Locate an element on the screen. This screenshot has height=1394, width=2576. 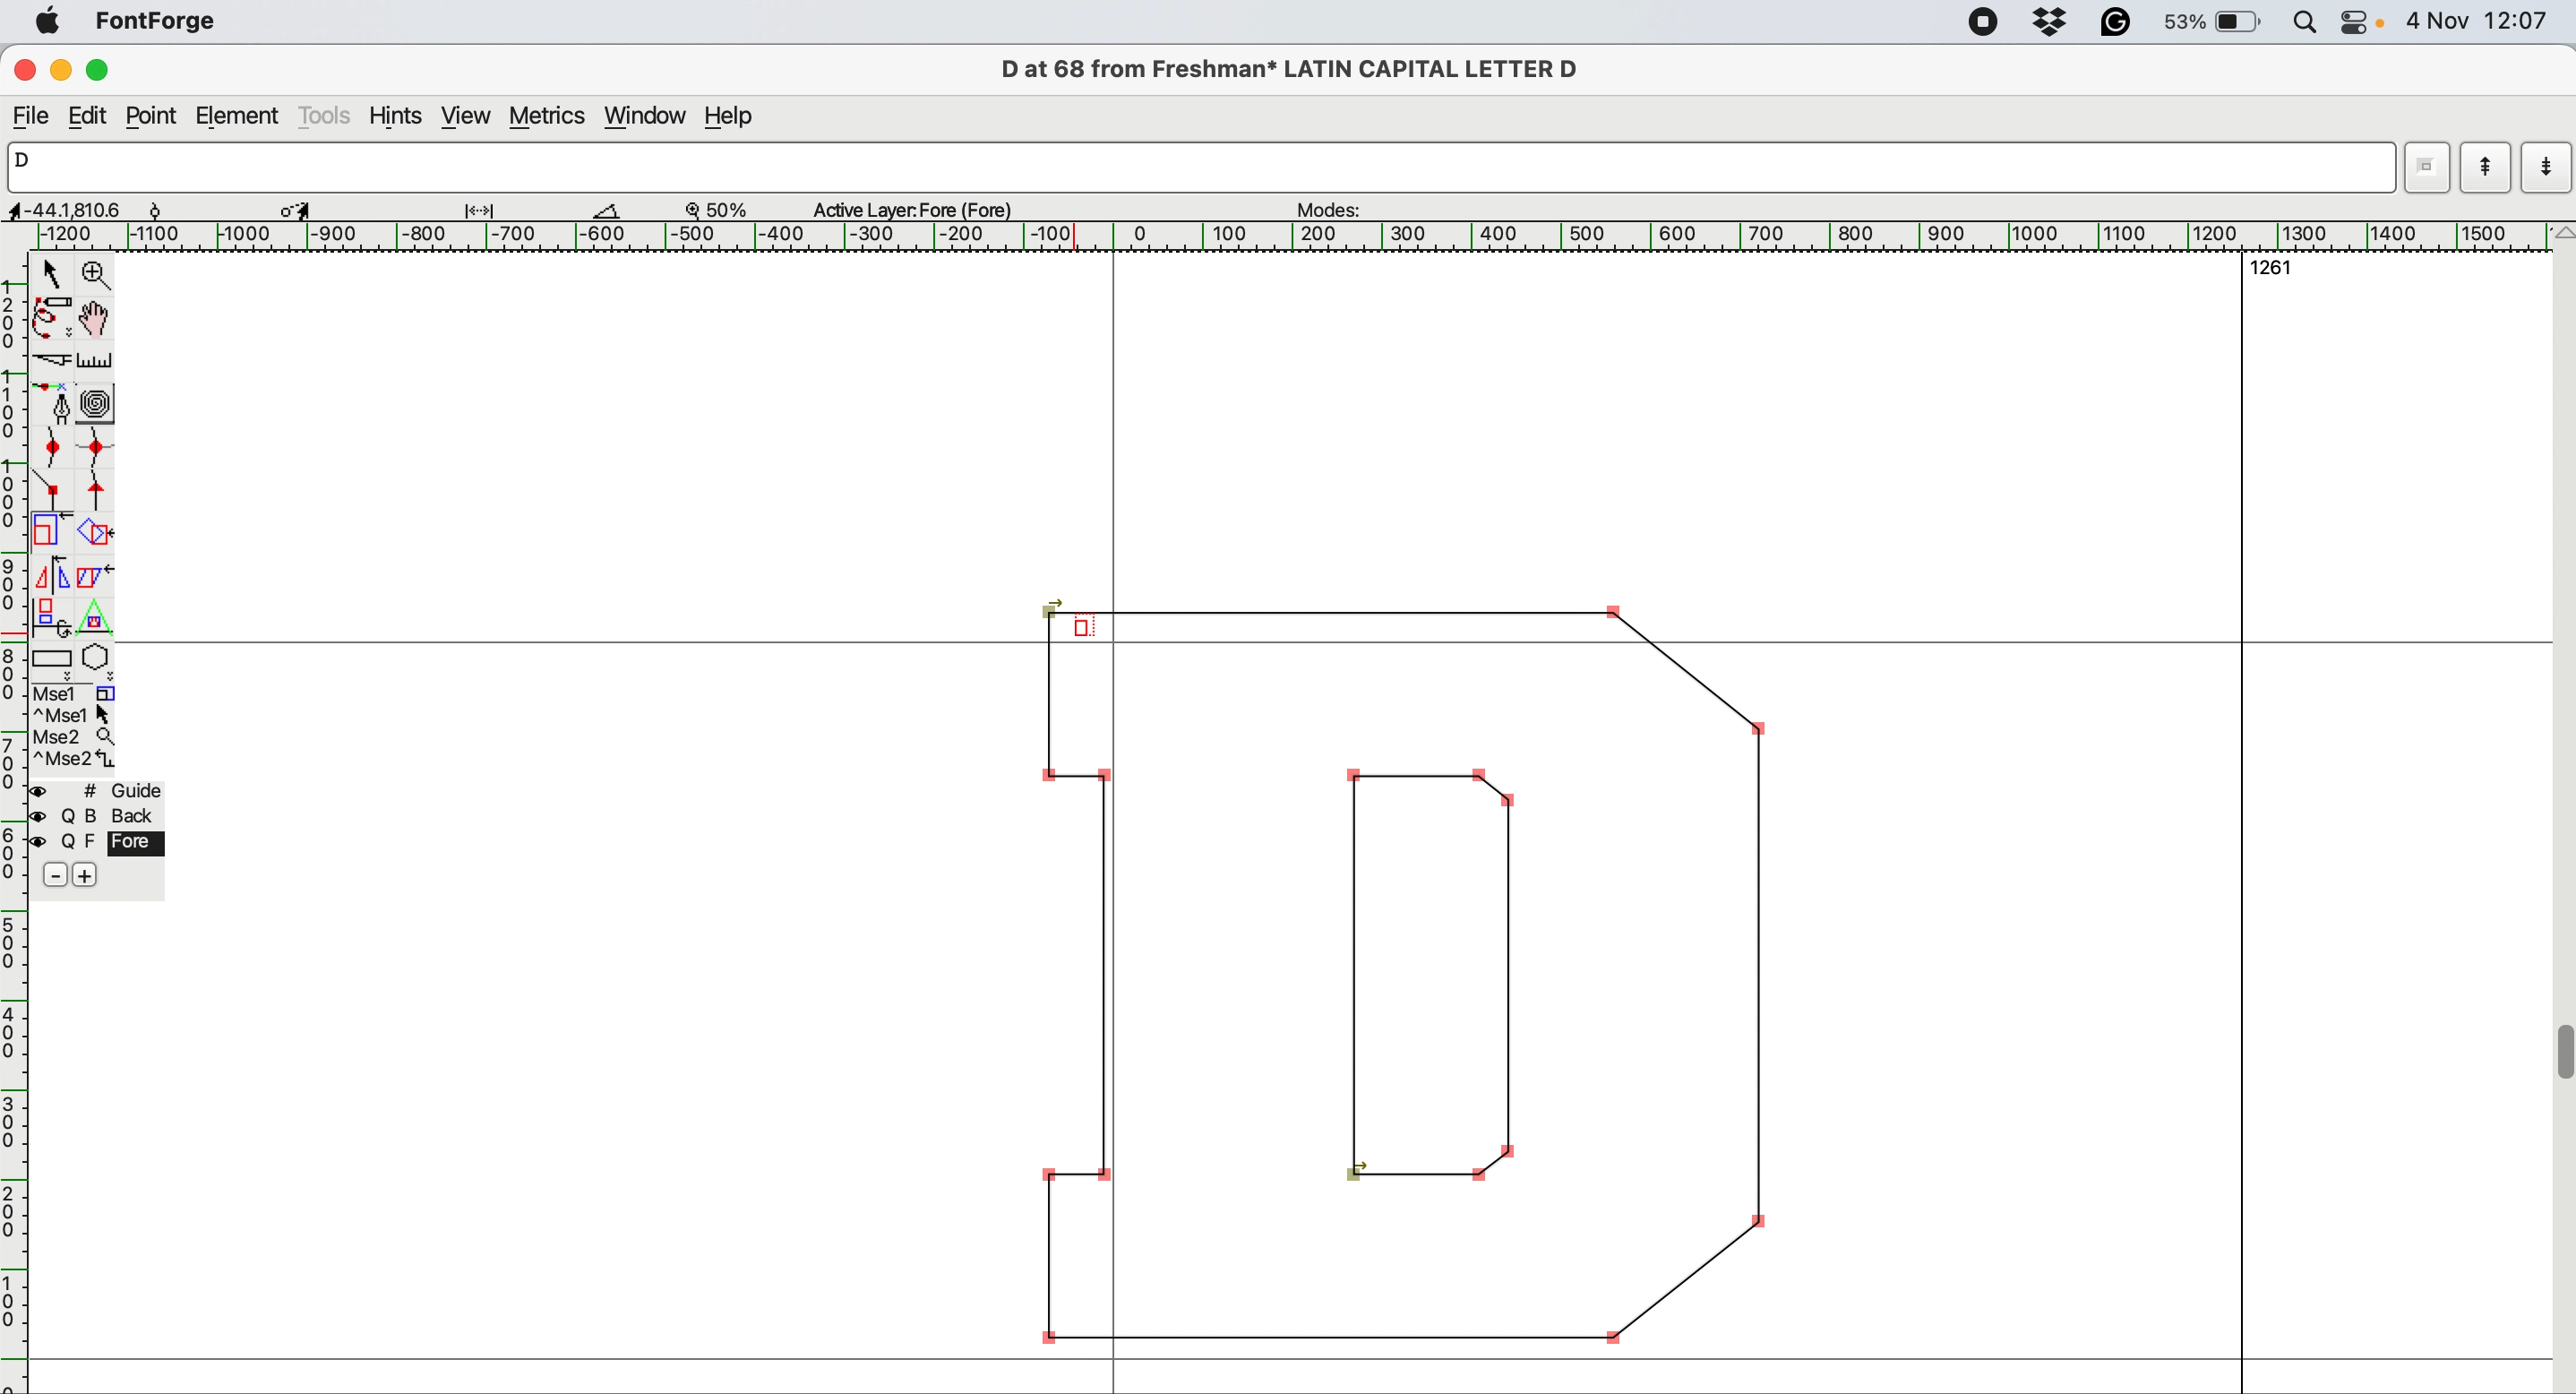
window is located at coordinates (648, 118).